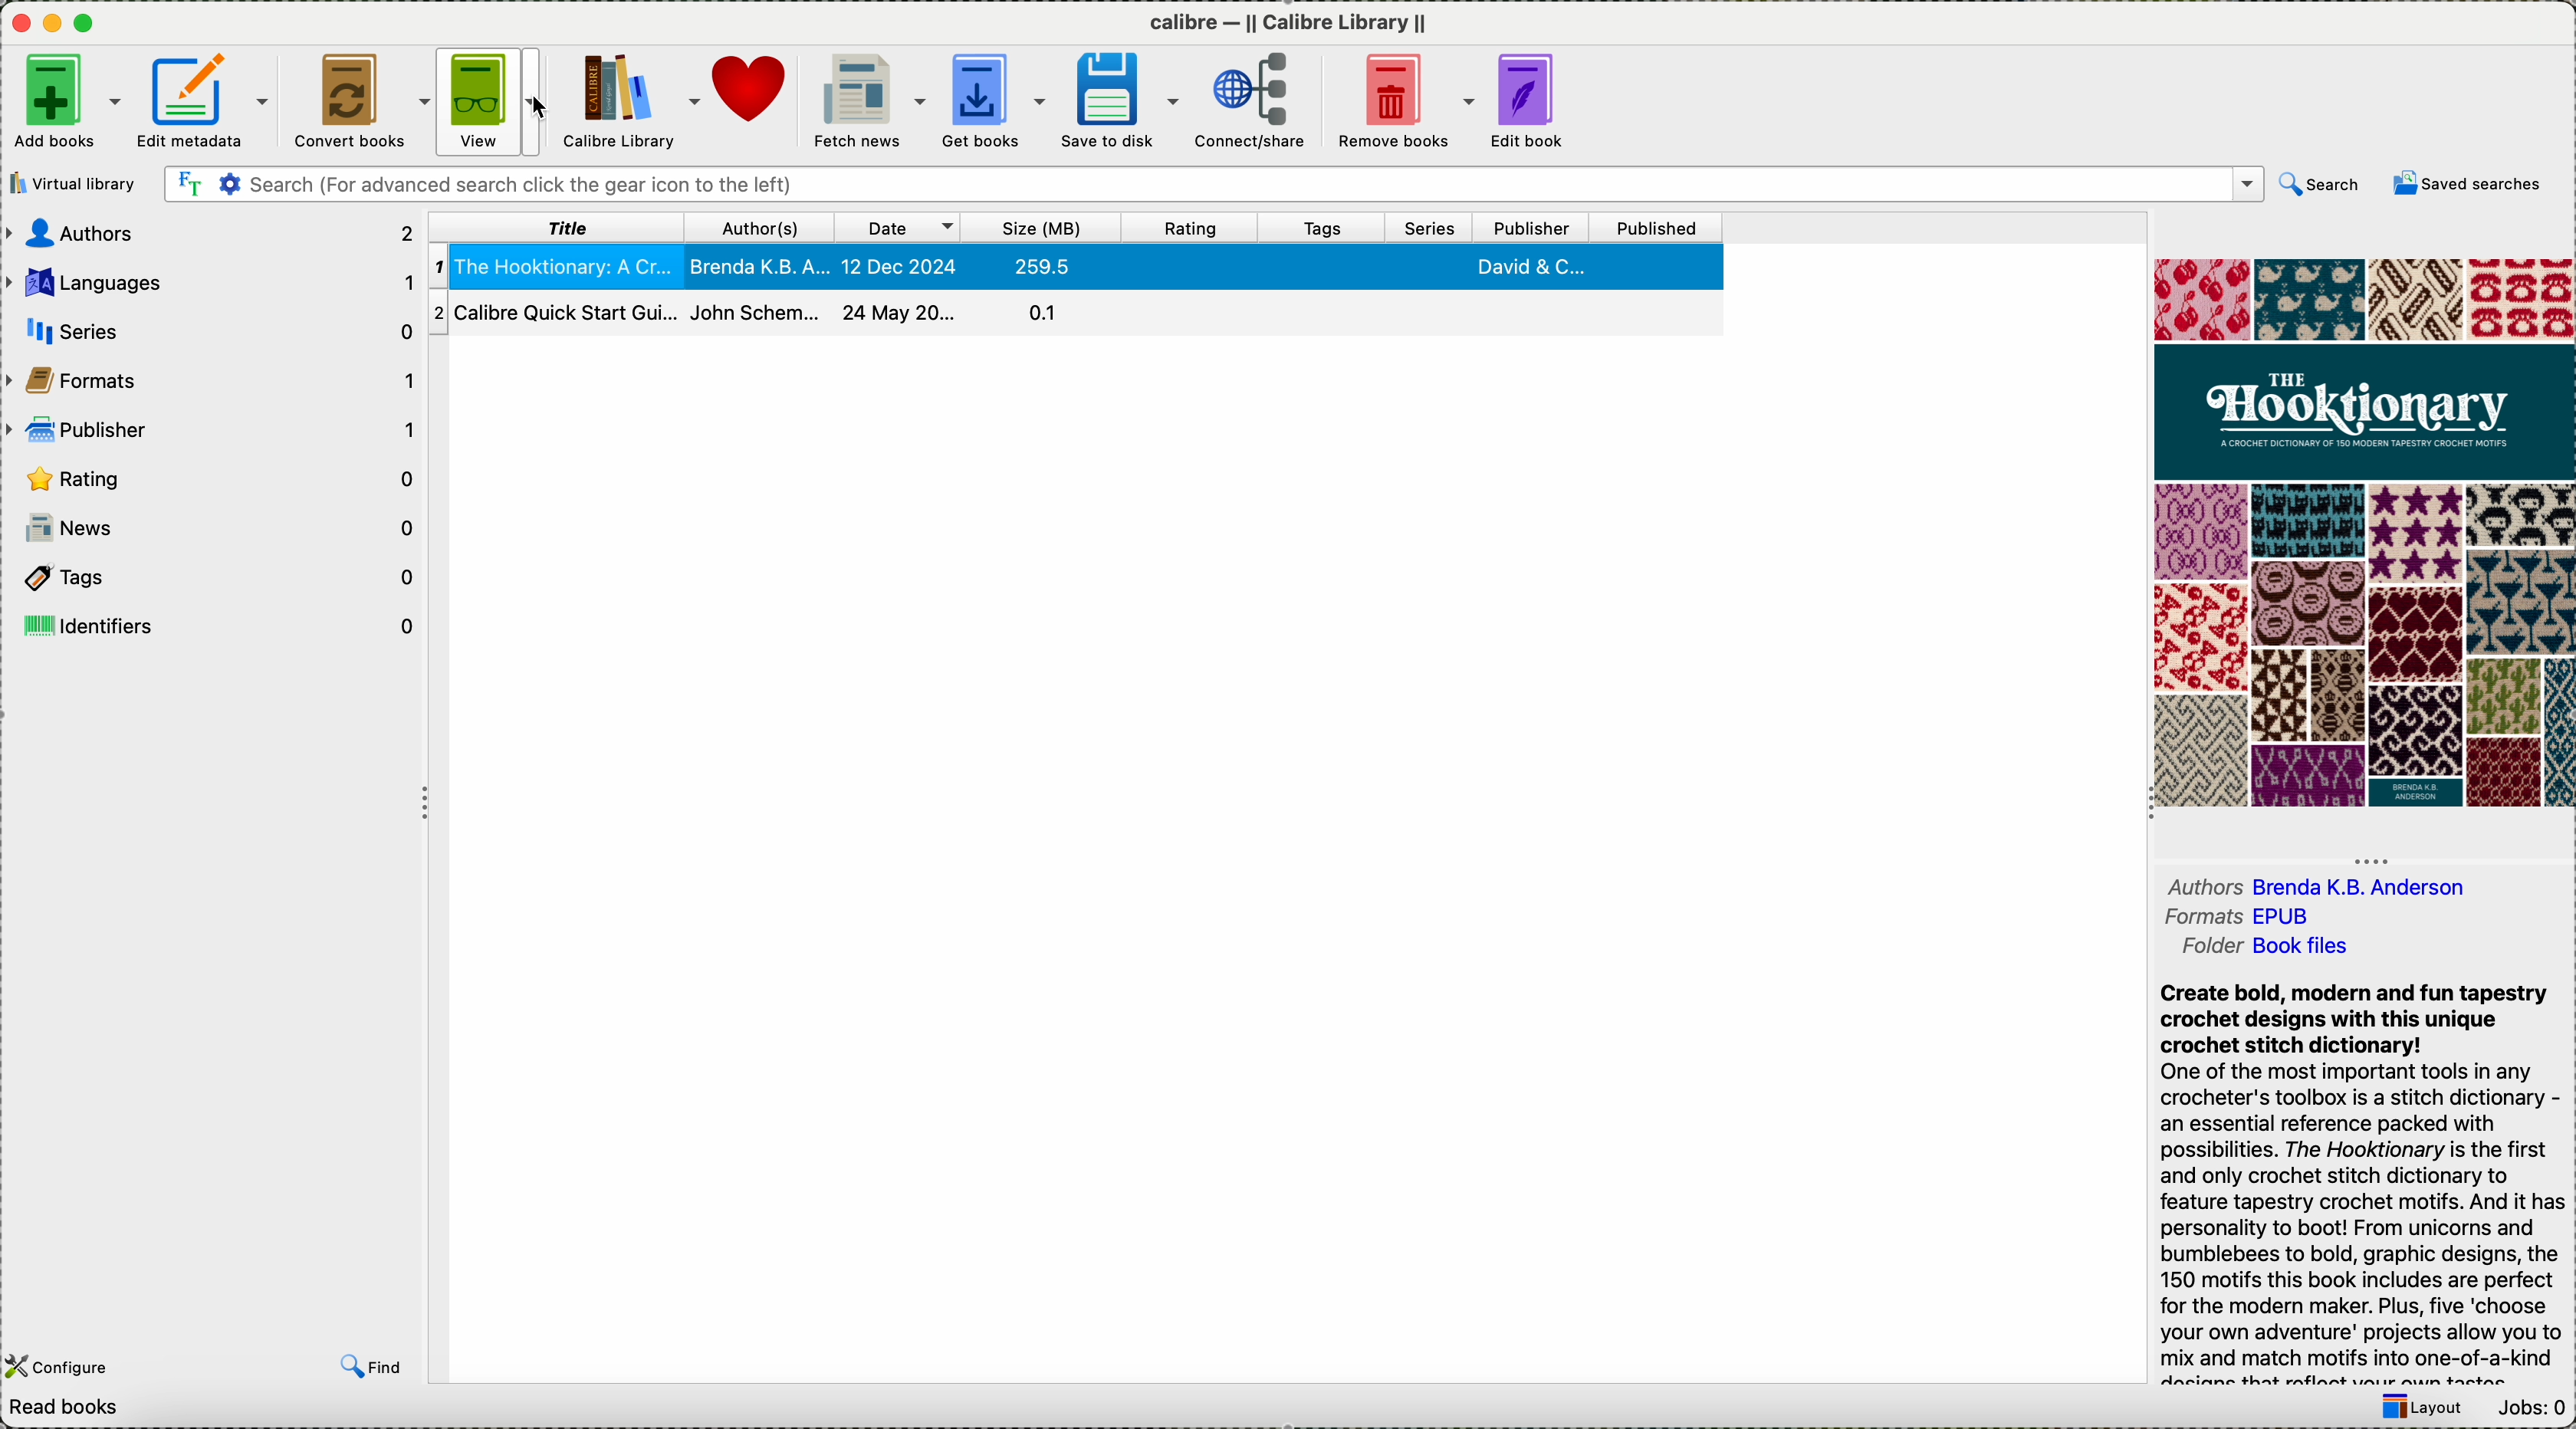 The image size is (2576, 1429). Describe the element at coordinates (2262, 953) in the screenshot. I see `folder` at that location.